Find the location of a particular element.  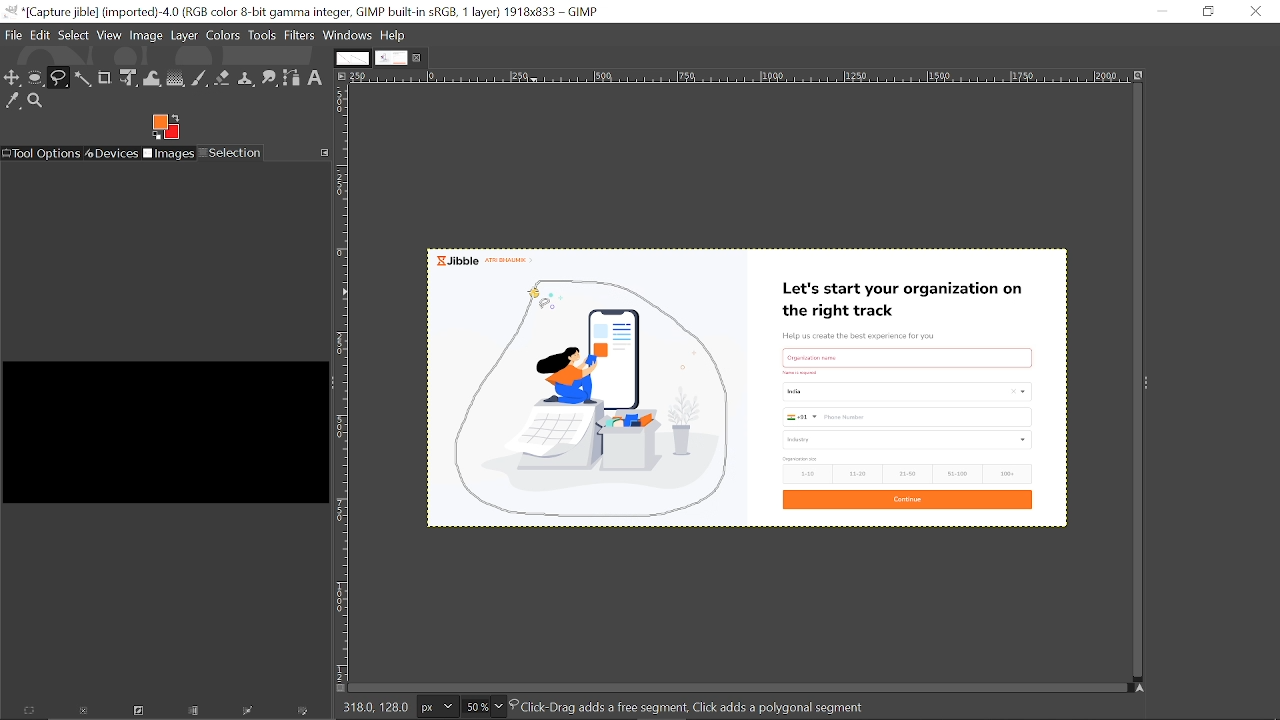

Paint along the selection outline is located at coordinates (304, 713).